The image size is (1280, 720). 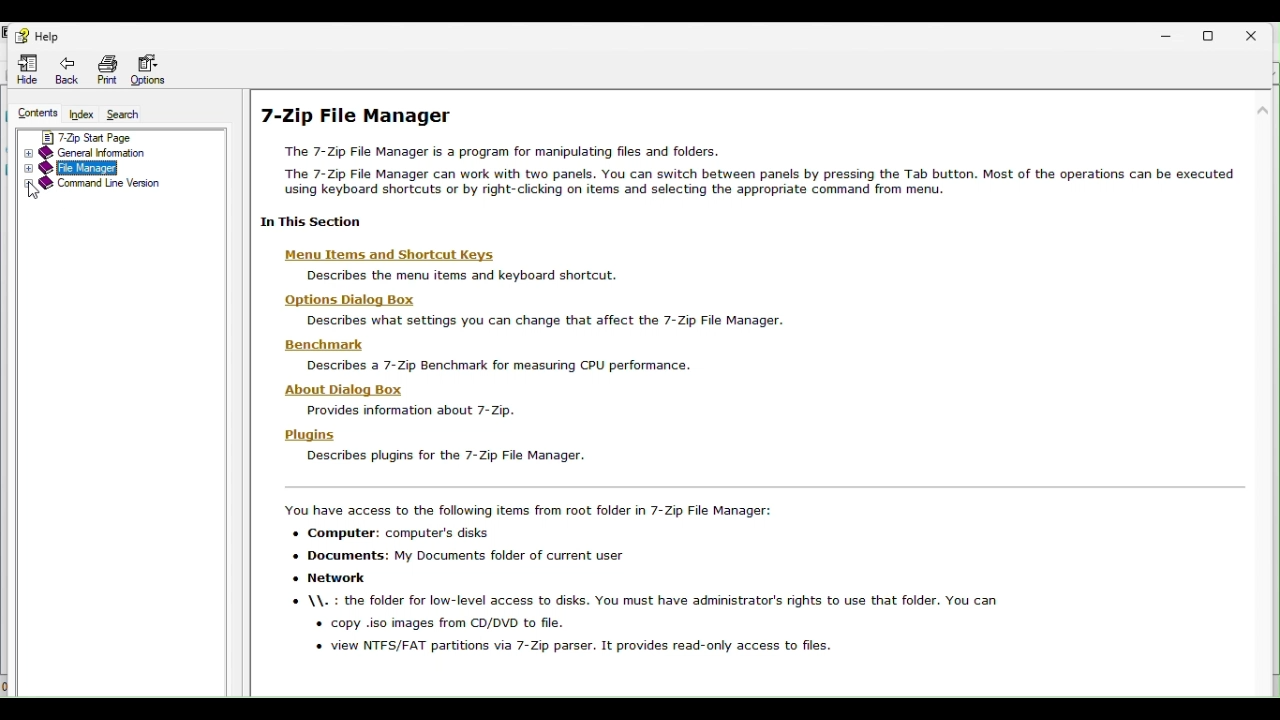 I want to click on accessible items in 7 zip fle manager, so click(x=679, y=581).